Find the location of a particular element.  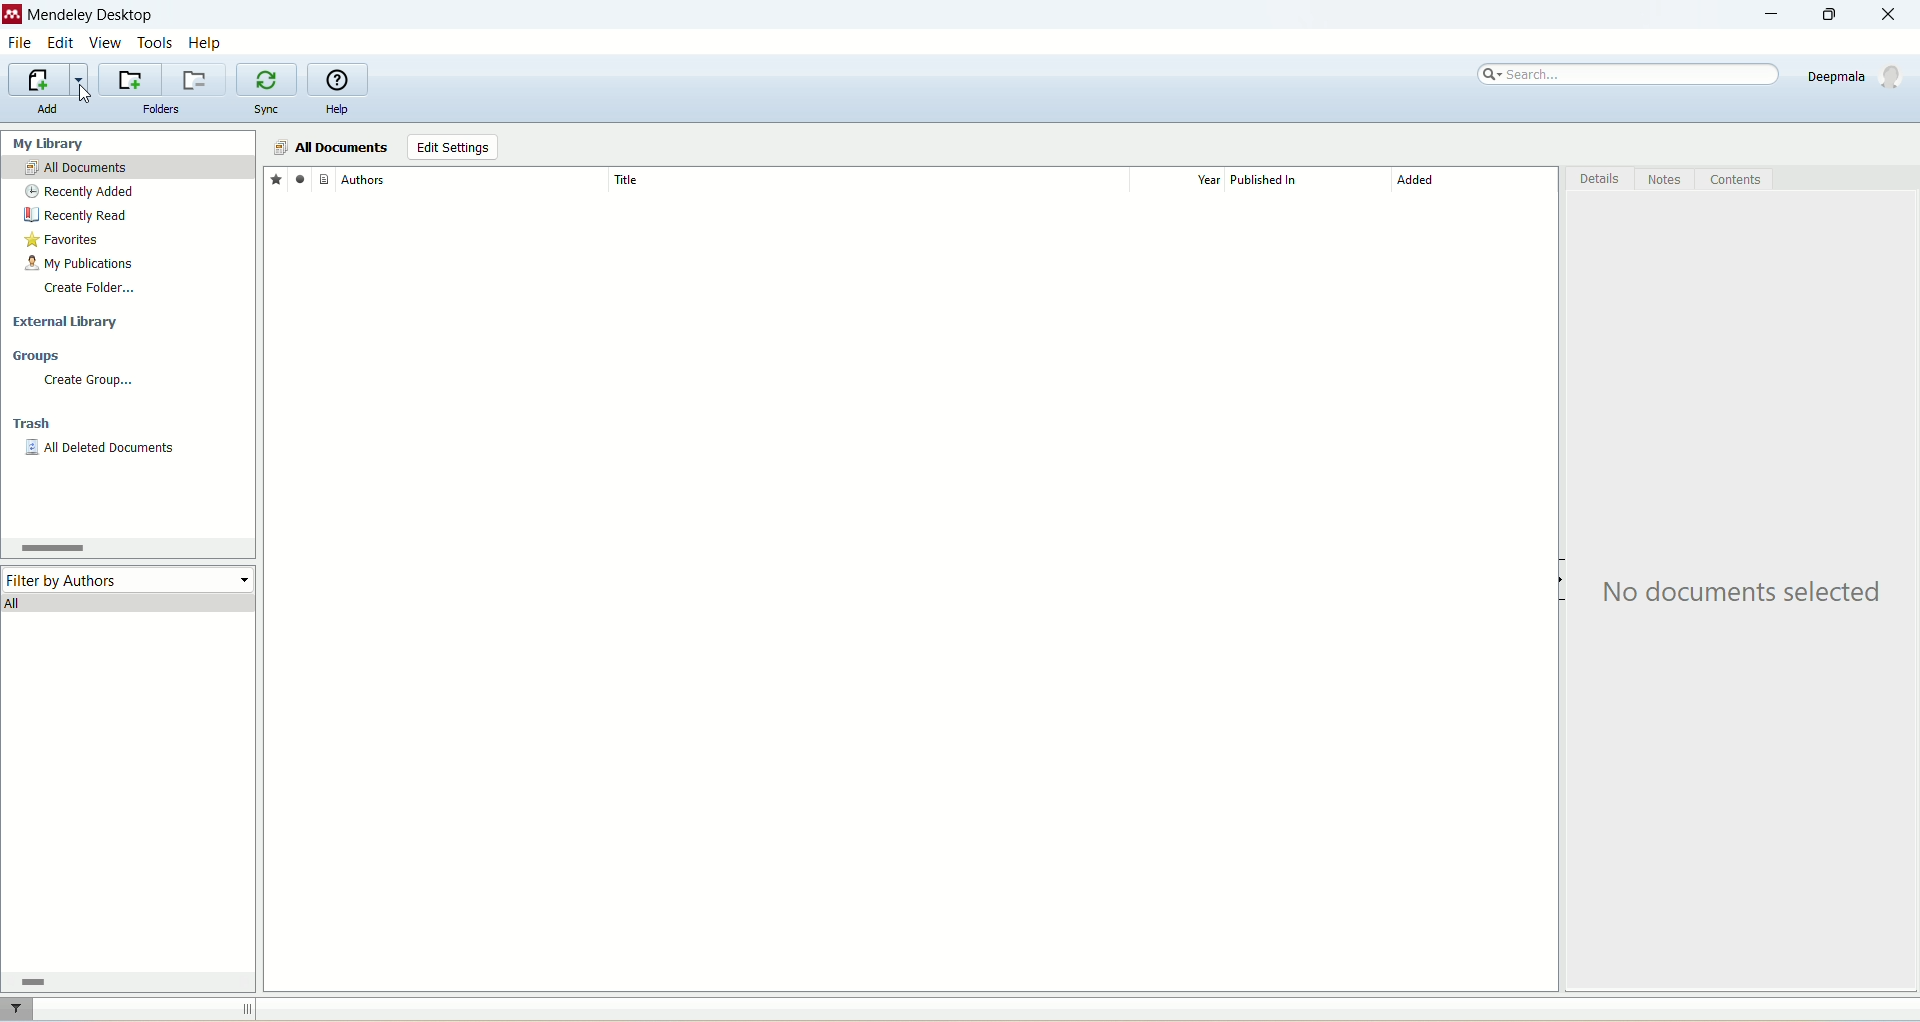

help is located at coordinates (337, 111).